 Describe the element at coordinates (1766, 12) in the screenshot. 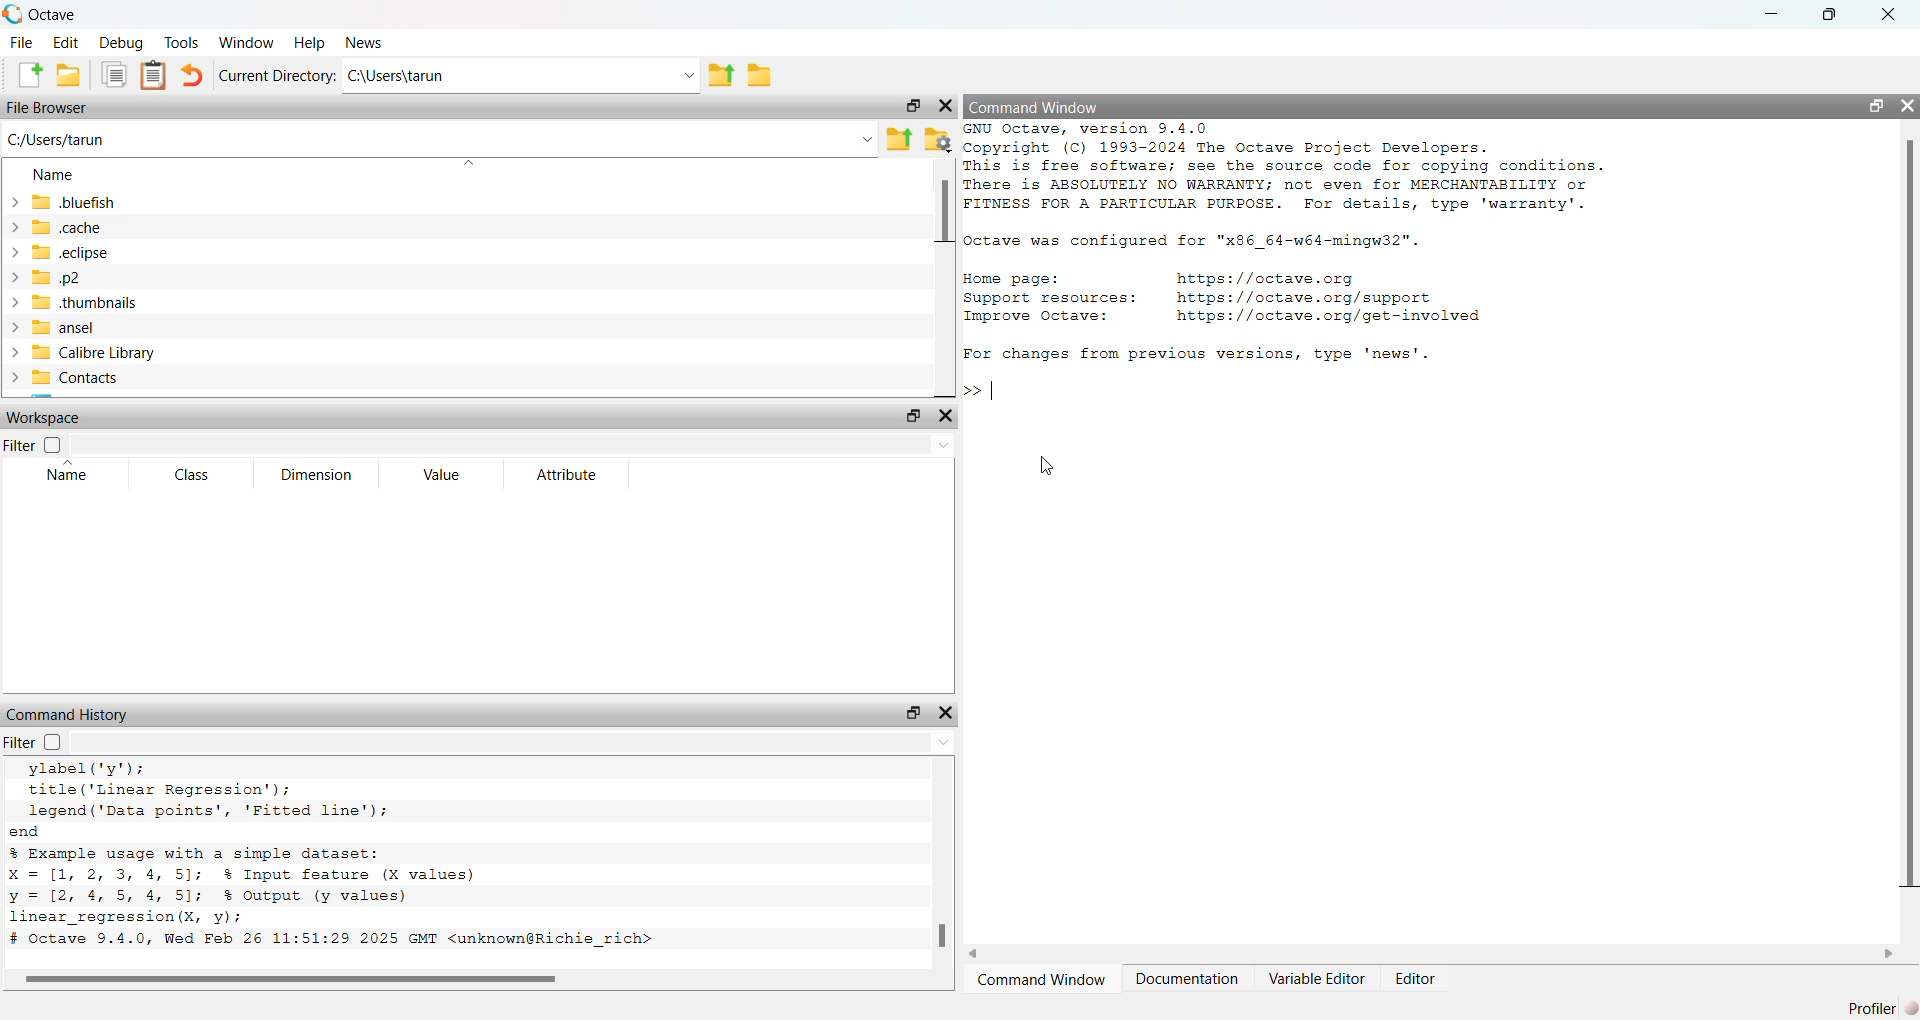

I see `minimize` at that location.